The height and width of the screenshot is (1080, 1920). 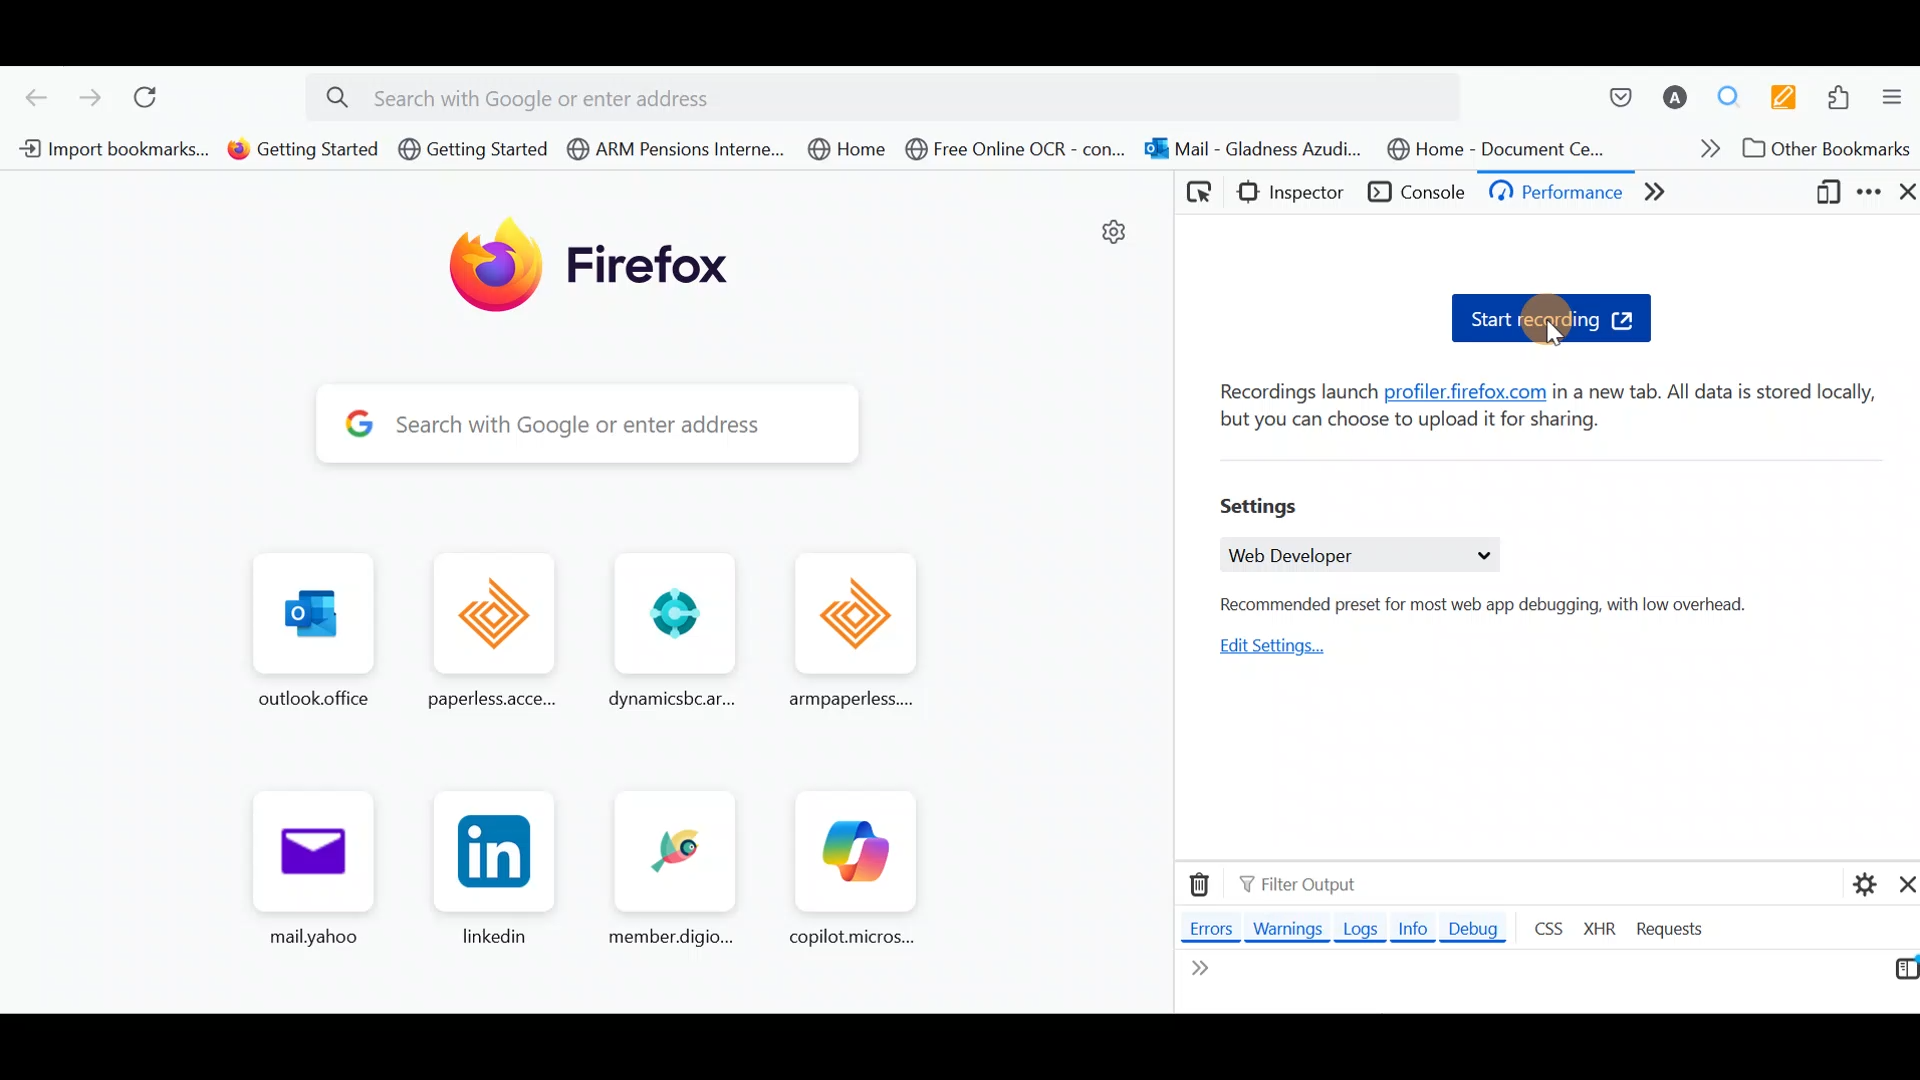 I want to click on Bookmark 6, so click(x=1016, y=154).